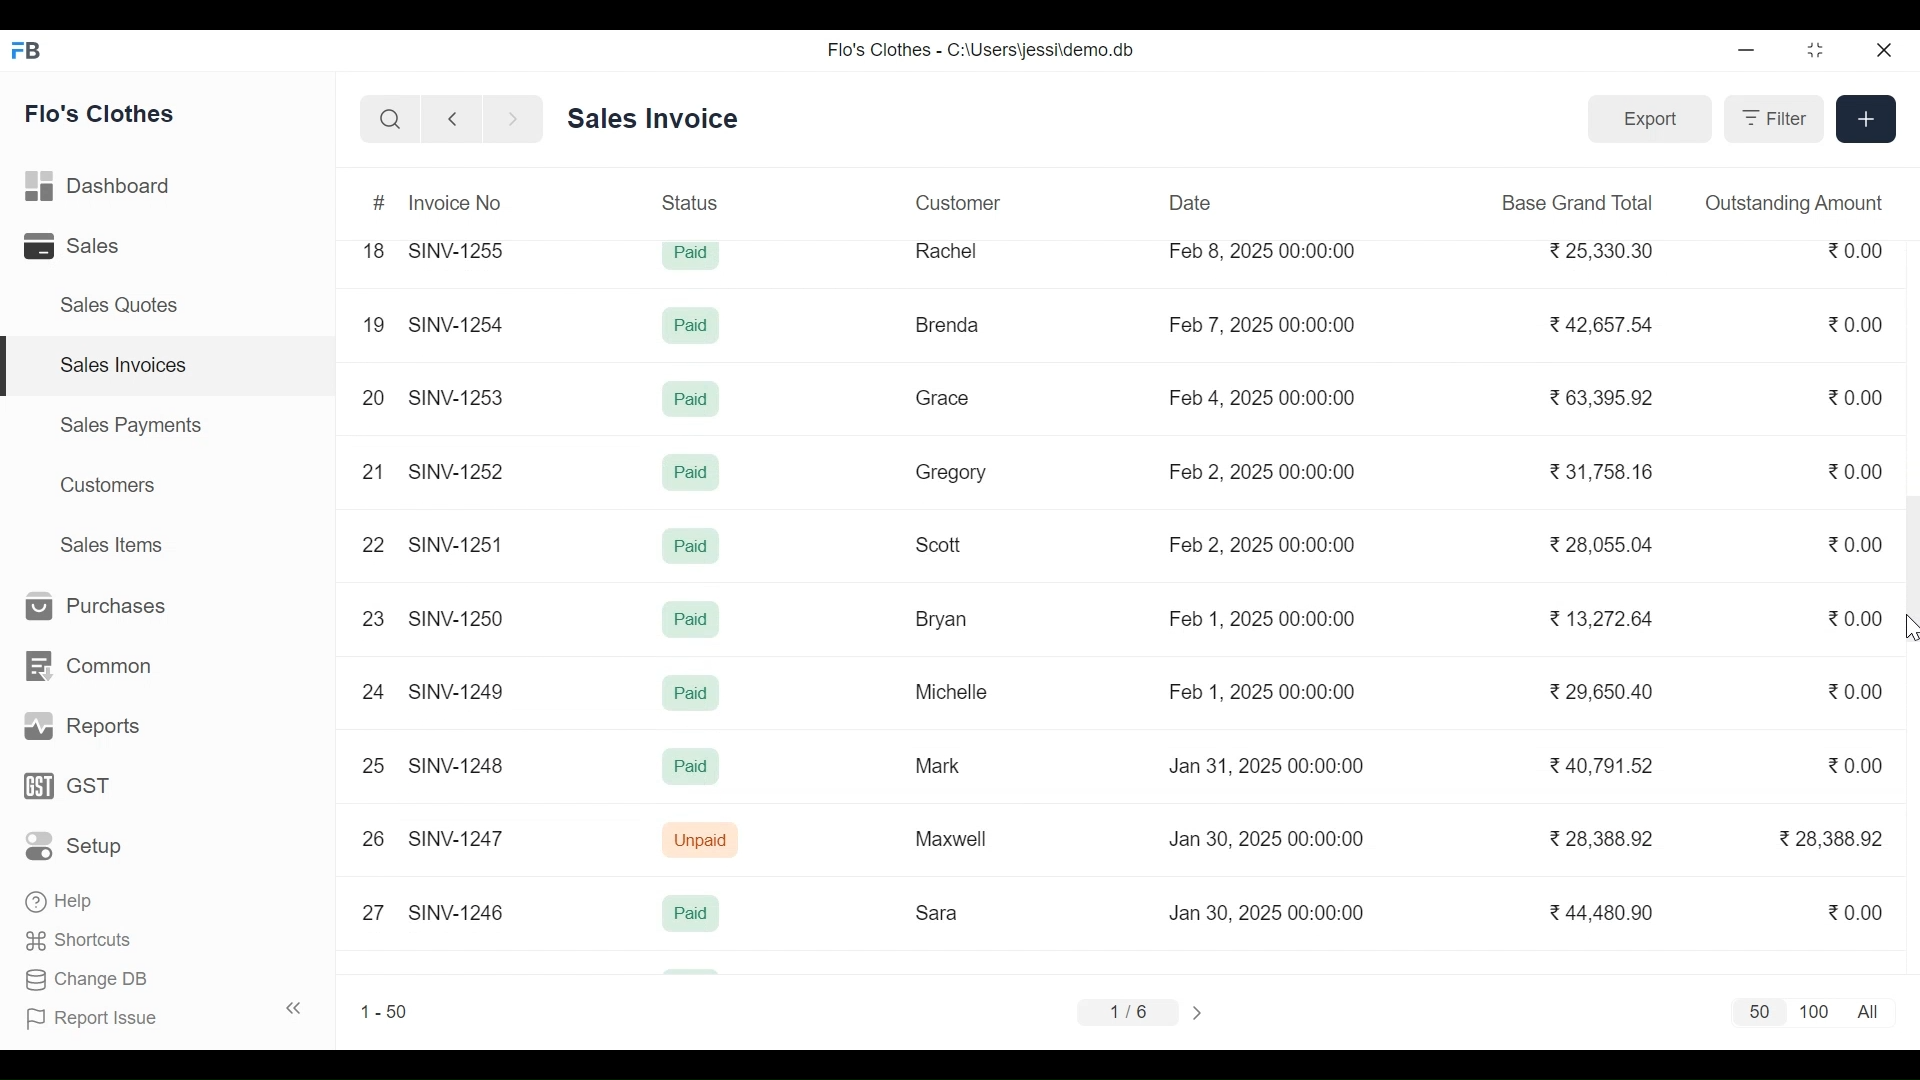 The height and width of the screenshot is (1080, 1920). I want to click on Reports, so click(78, 727).